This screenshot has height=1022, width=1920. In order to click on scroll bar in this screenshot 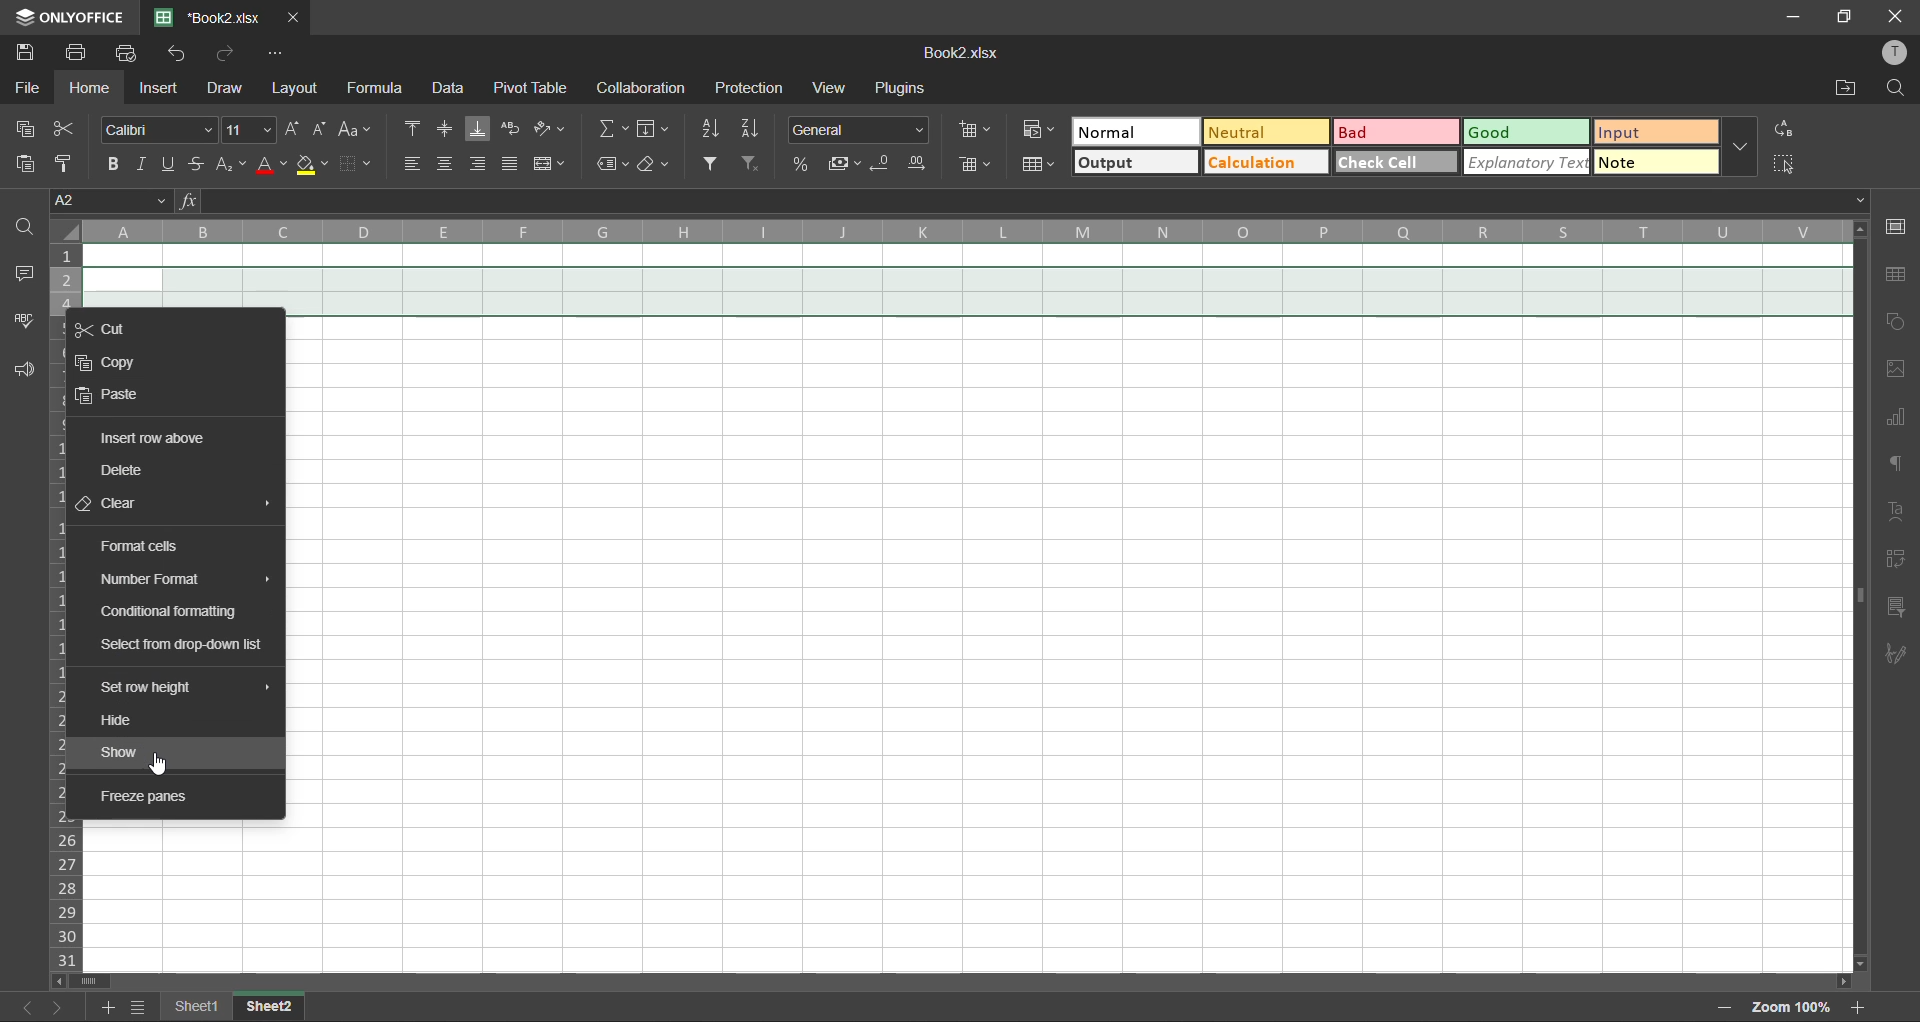, I will do `click(960, 981)`.